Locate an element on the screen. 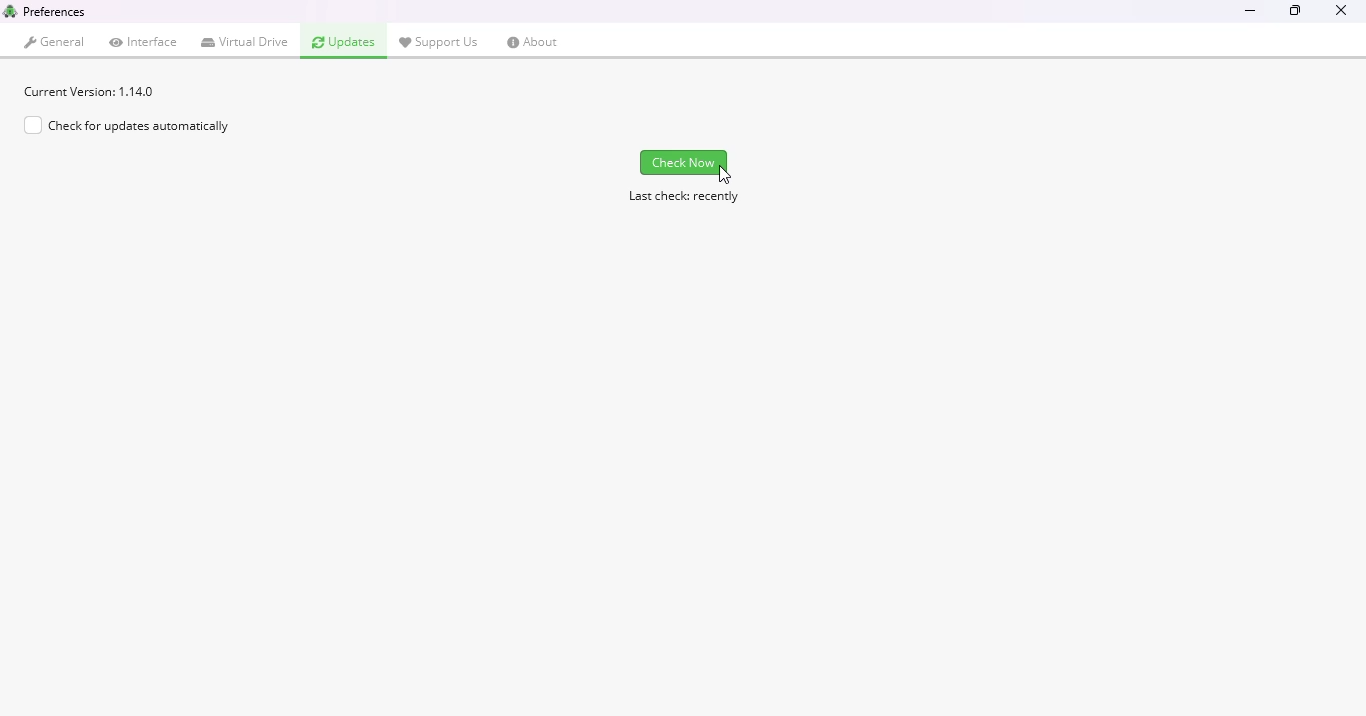  minimize is located at coordinates (1251, 12).